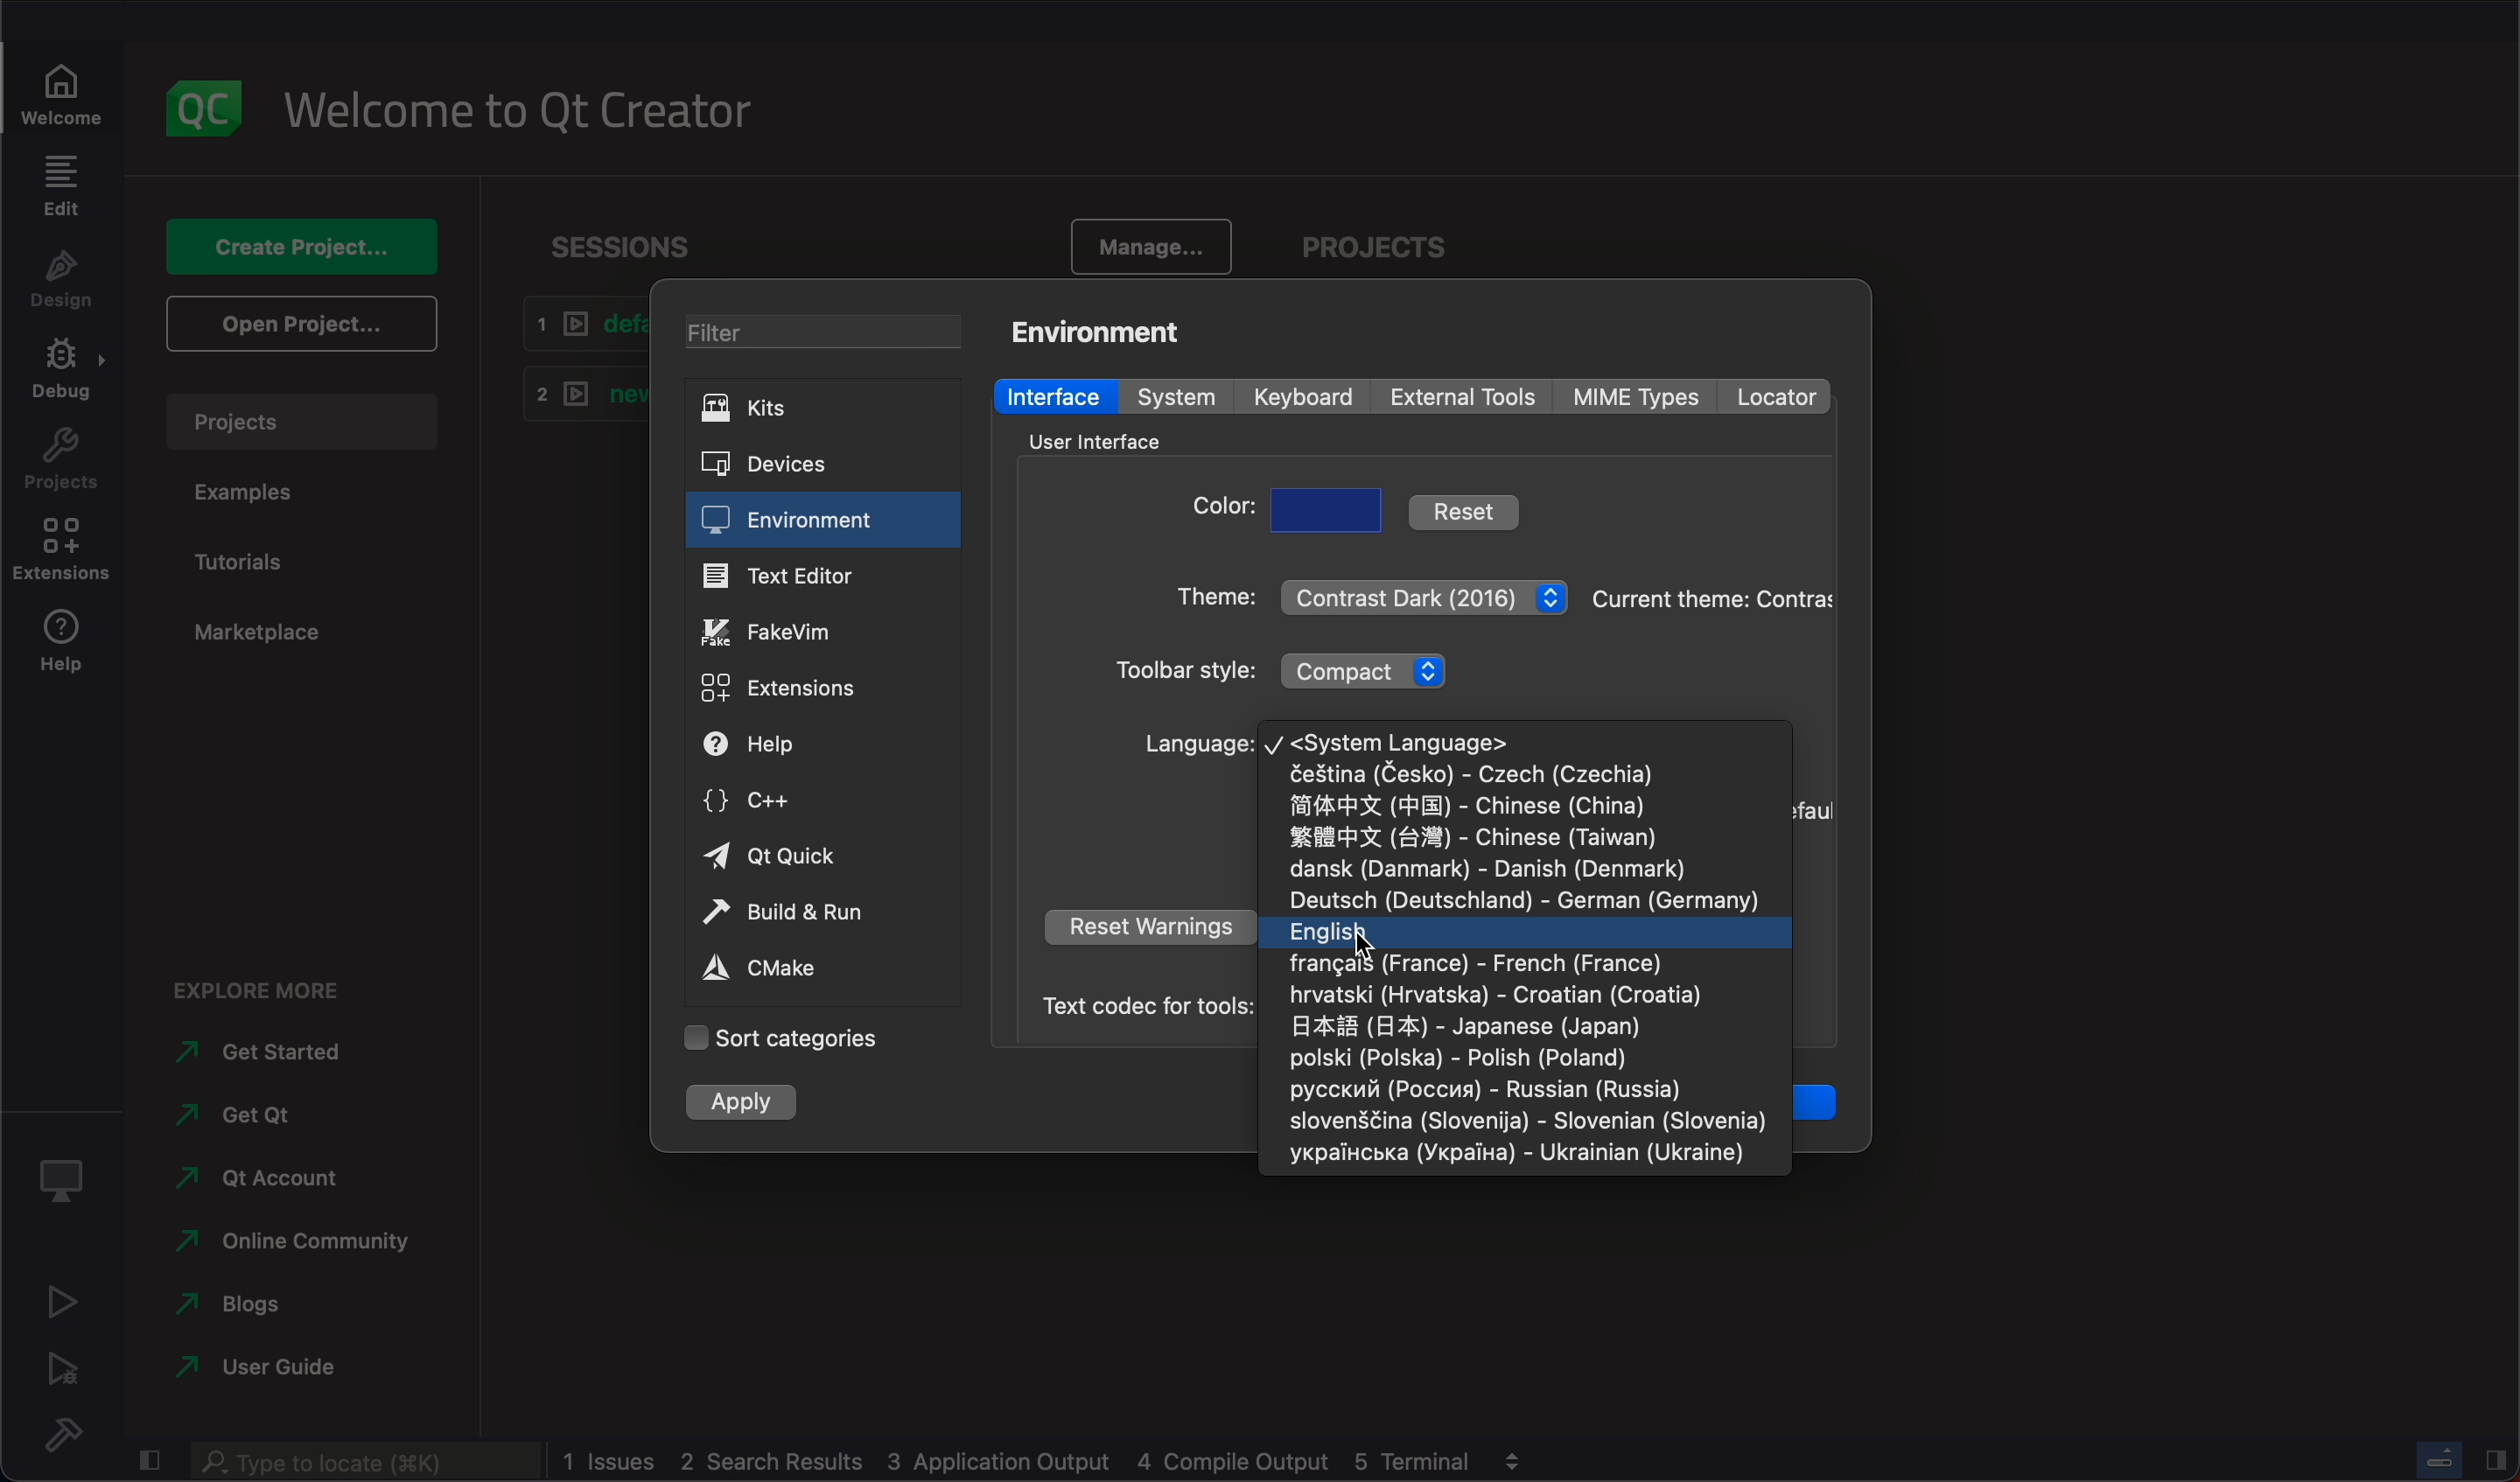  What do you see at coordinates (61, 1369) in the screenshot?
I see `run debug` at bounding box center [61, 1369].